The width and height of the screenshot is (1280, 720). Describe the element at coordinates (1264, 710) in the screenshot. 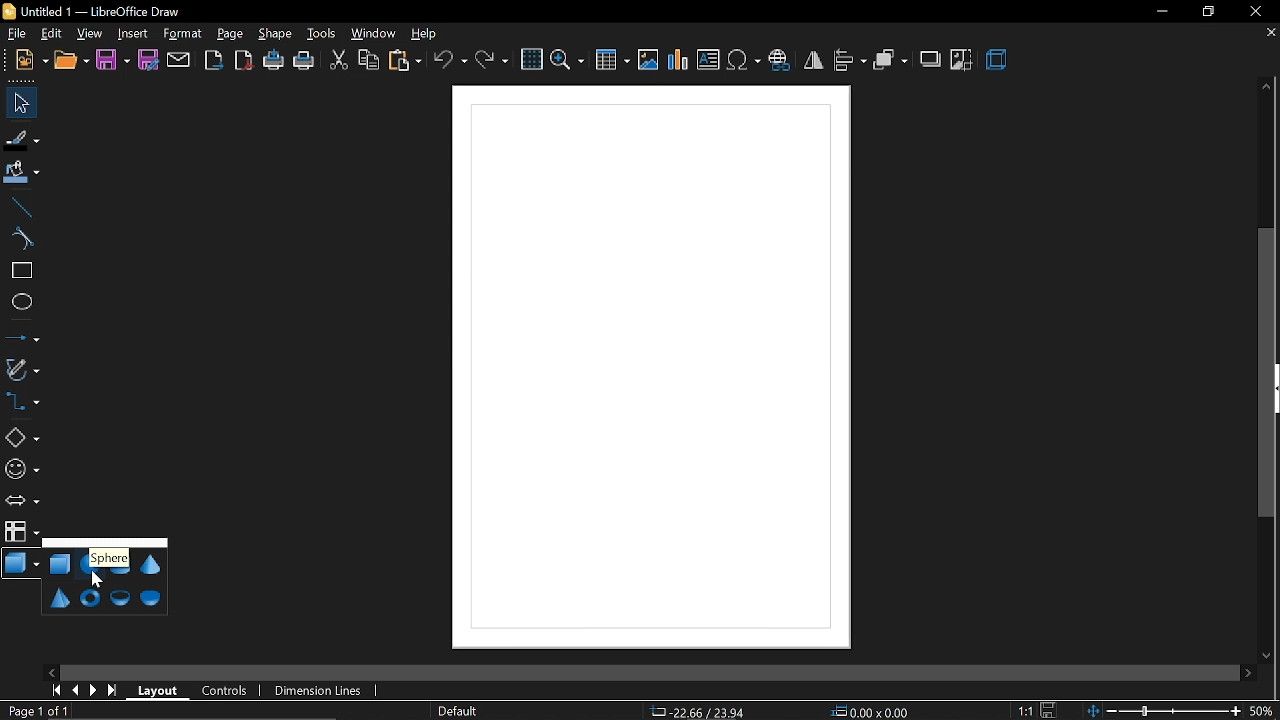

I see `50%` at that location.